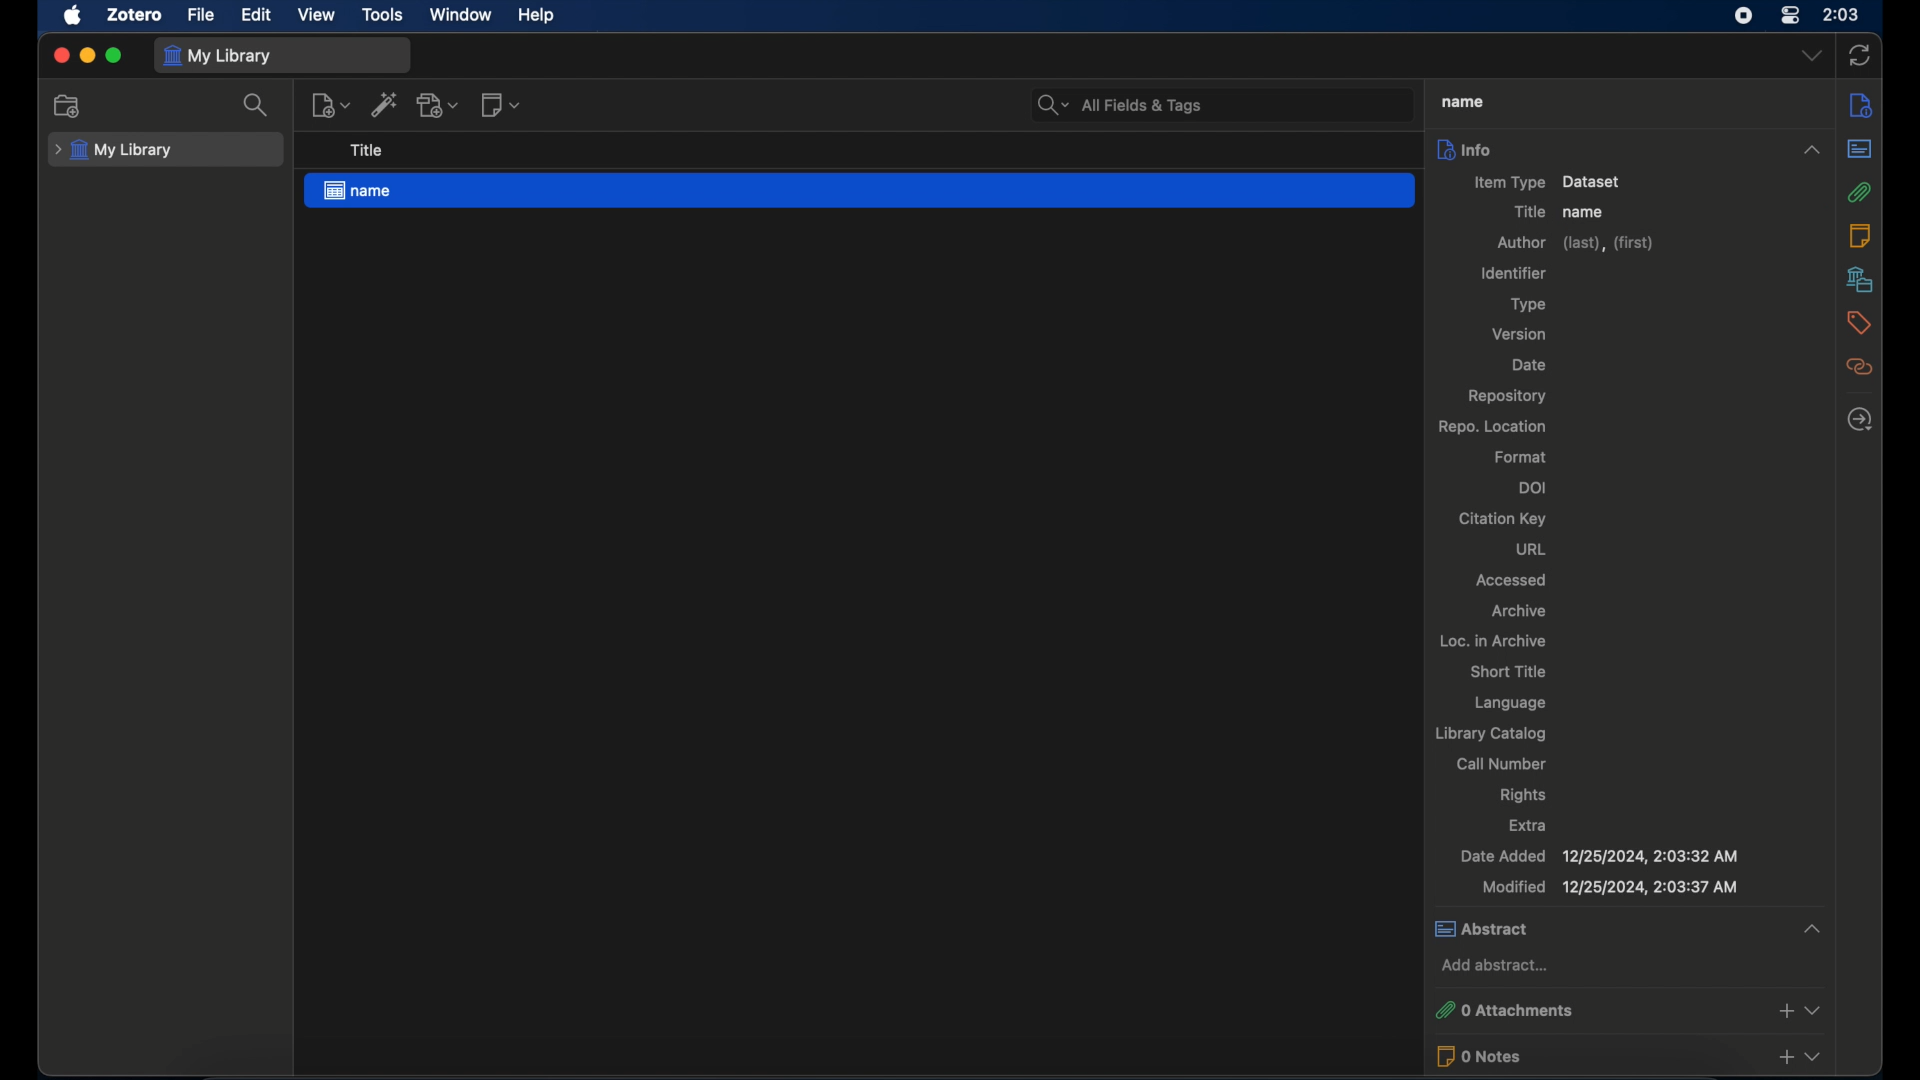 This screenshot has height=1080, width=1920. What do you see at coordinates (1544, 182) in the screenshot?
I see `item type` at bounding box center [1544, 182].